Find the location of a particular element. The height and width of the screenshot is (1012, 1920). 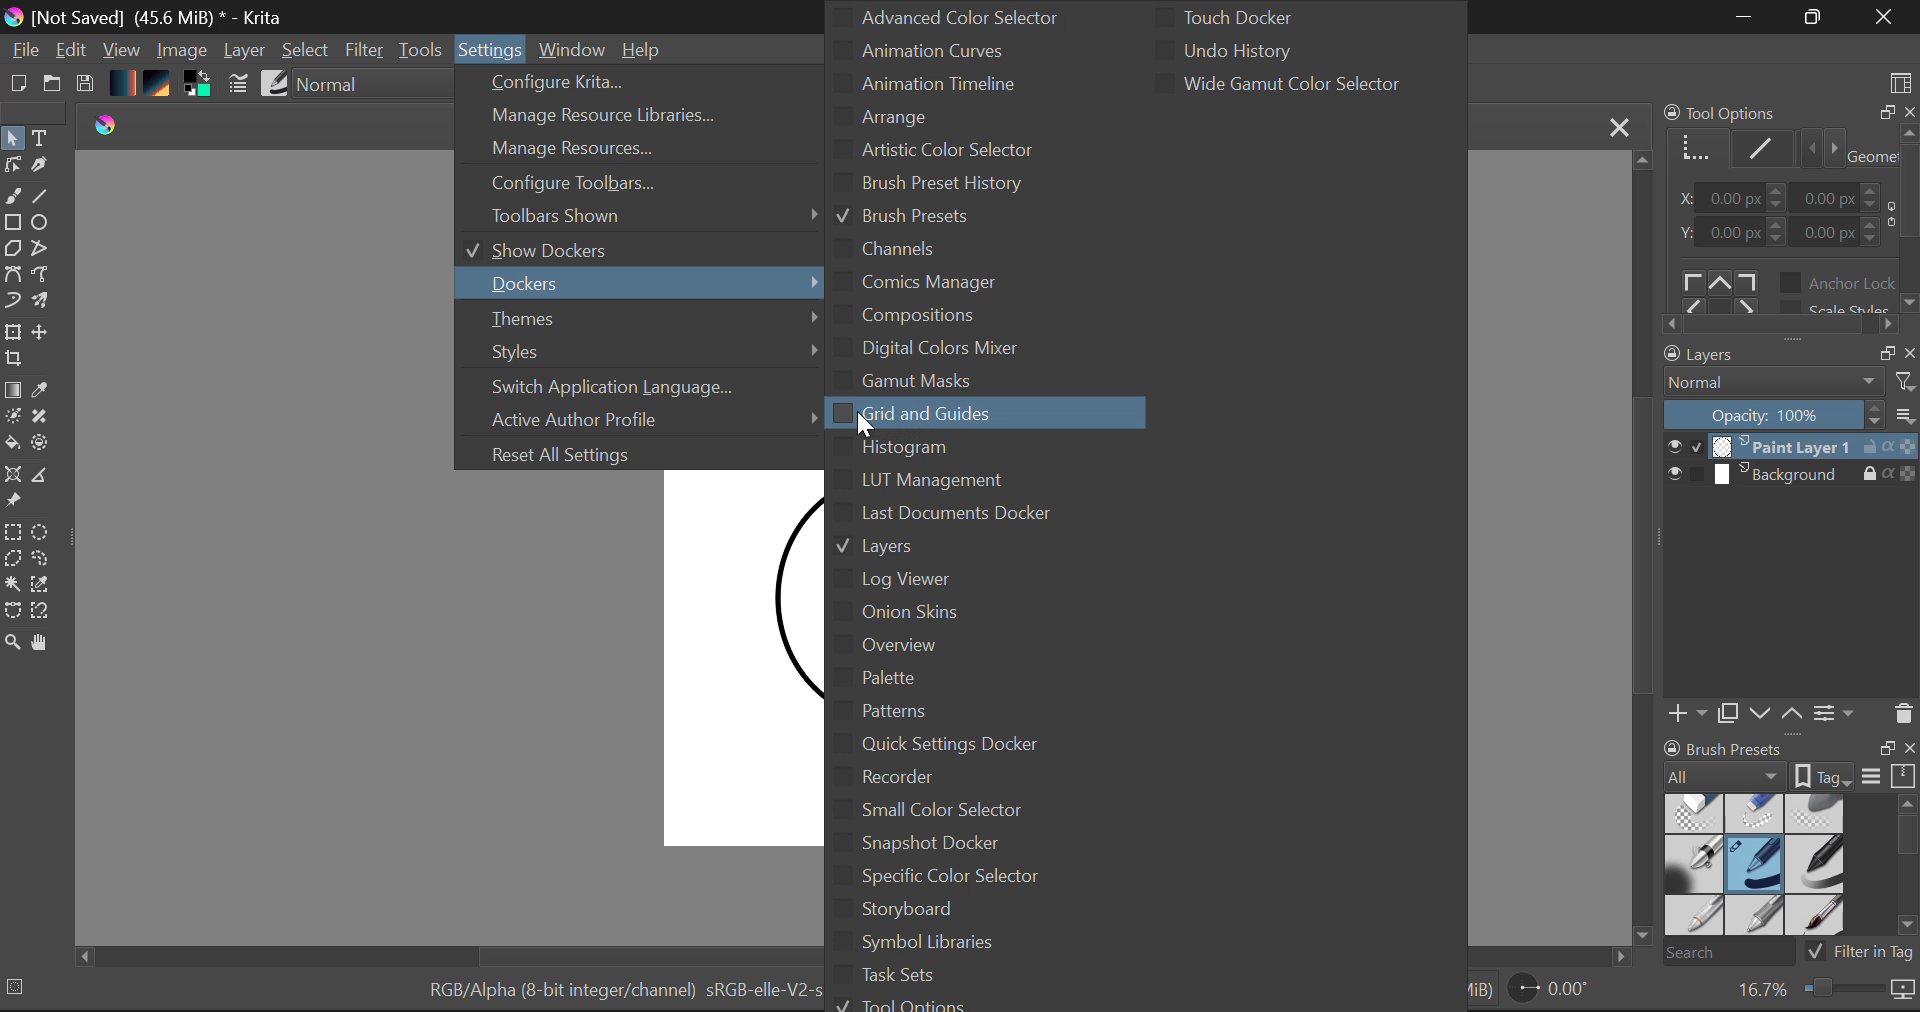

Artistic Color Selector is located at coordinates (944, 152).